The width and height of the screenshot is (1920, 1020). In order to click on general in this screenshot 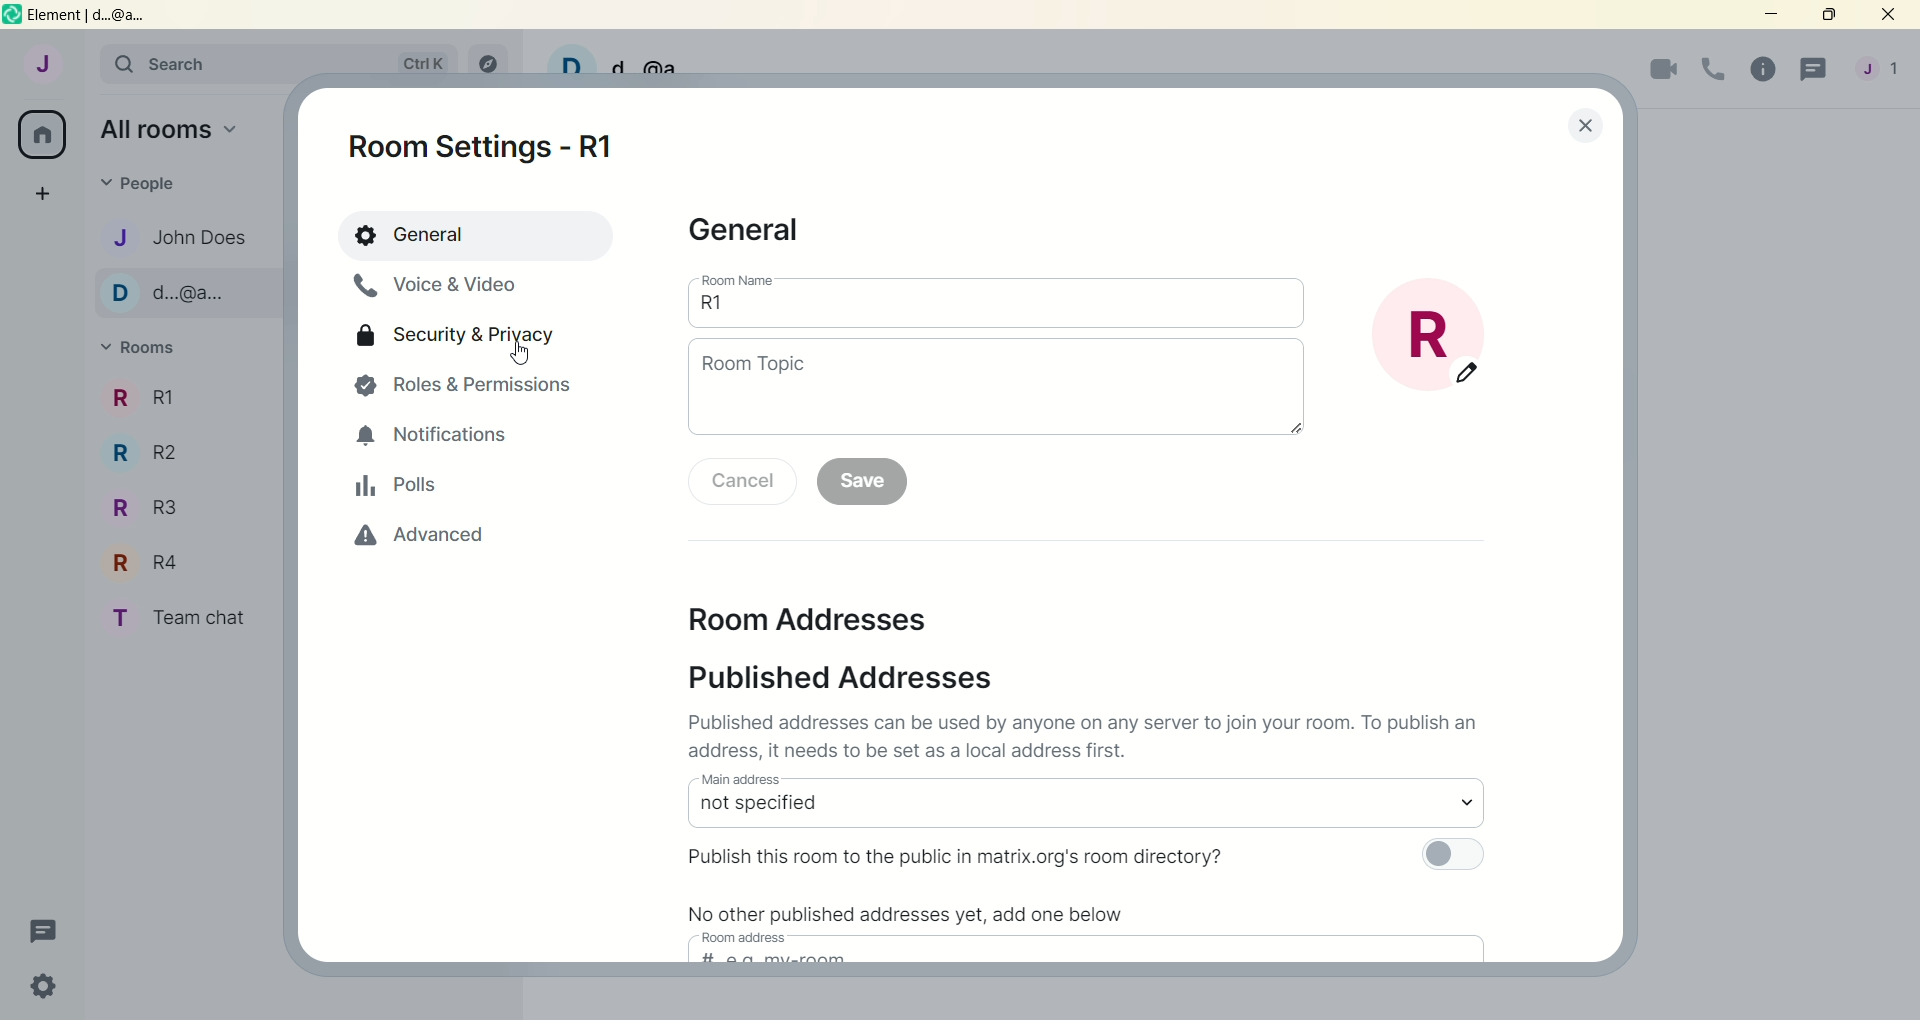, I will do `click(758, 234)`.